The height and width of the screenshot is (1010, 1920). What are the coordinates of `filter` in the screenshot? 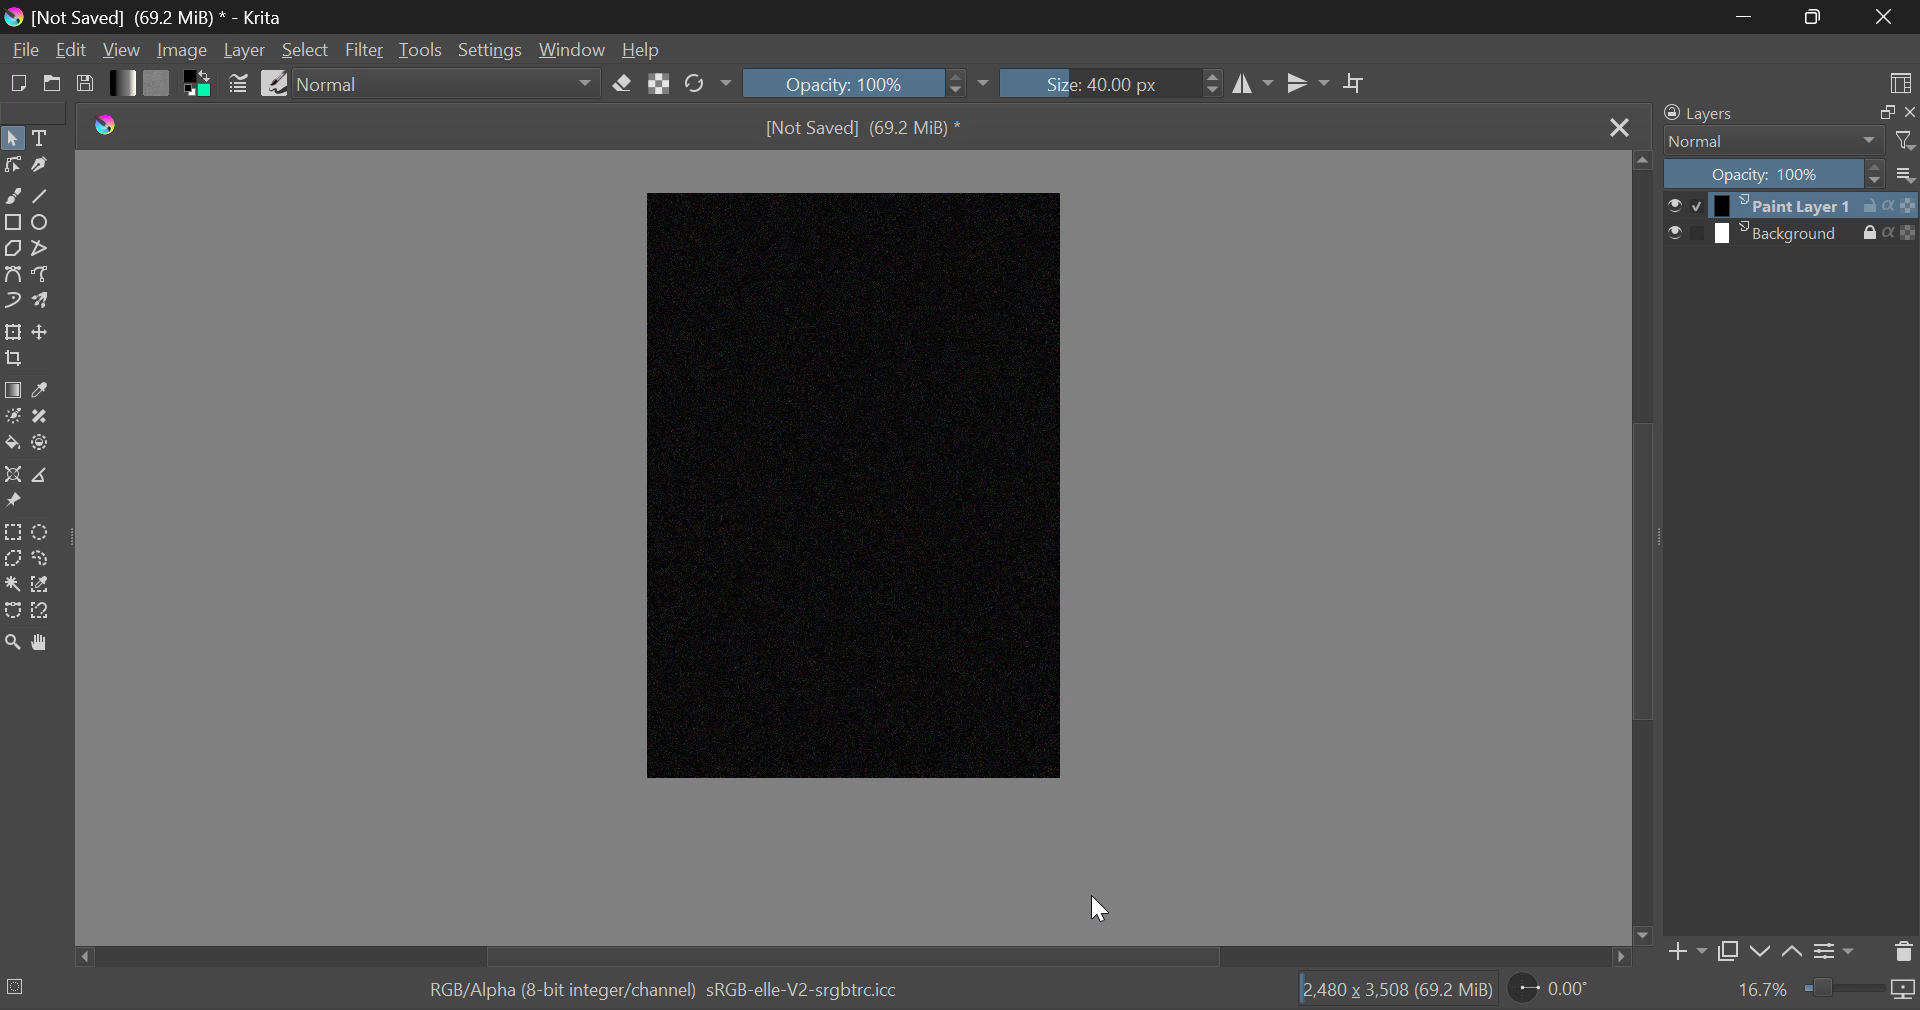 It's located at (1906, 140).